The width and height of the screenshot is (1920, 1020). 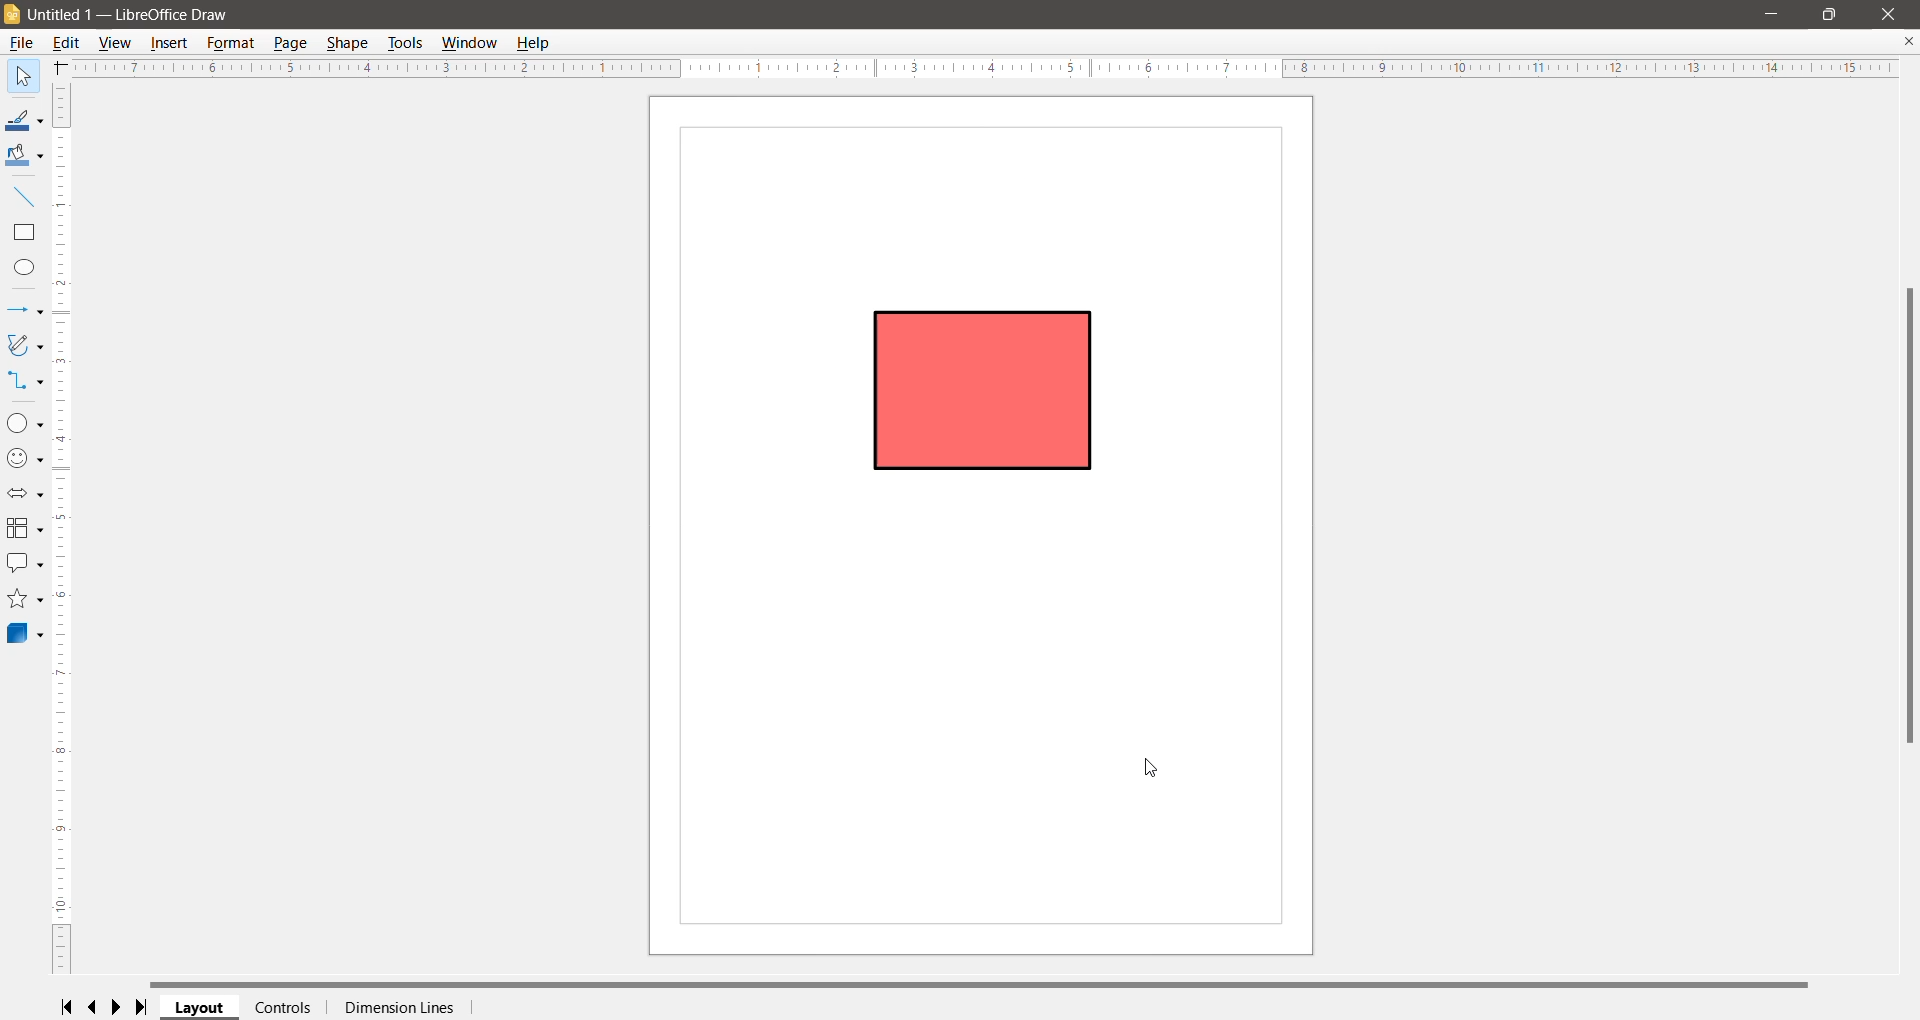 What do you see at coordinates (467, 43) in the screenshot?
I see `Window` at bounding box center [467, 43].